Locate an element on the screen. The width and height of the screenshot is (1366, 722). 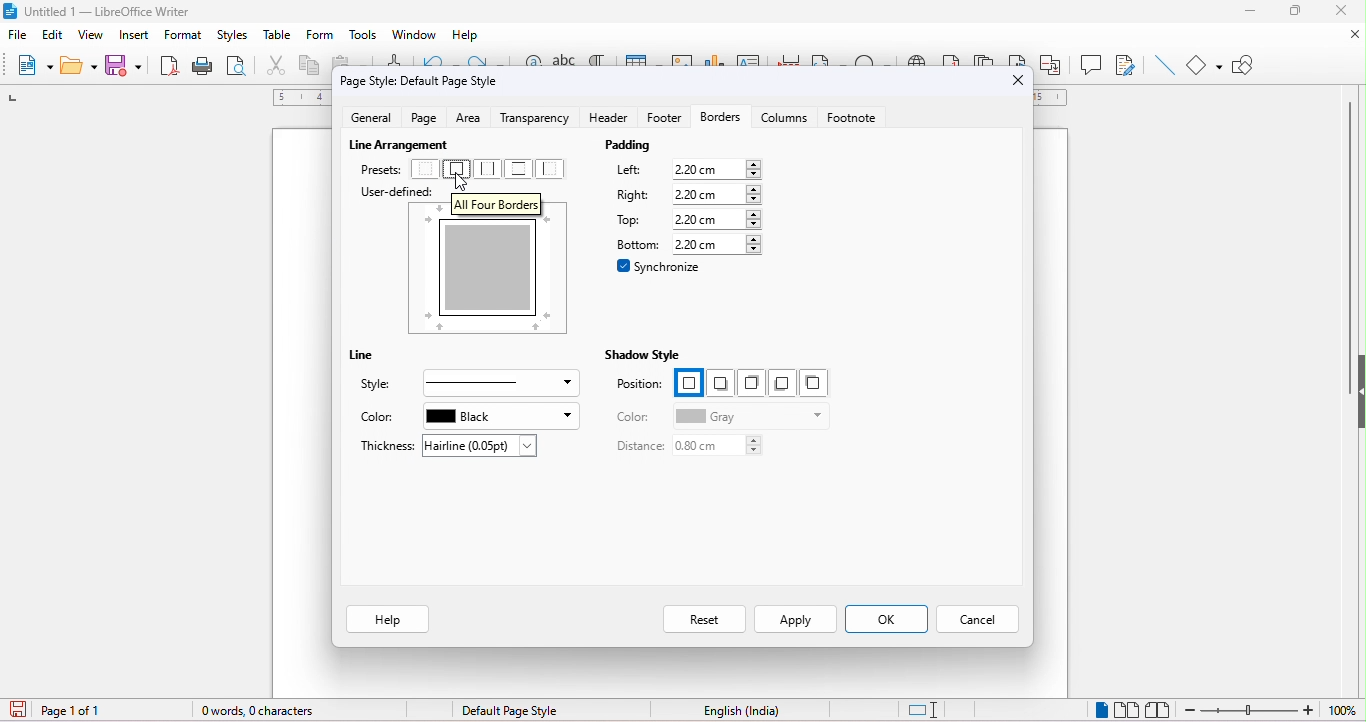
table is located at coordinates (278, 37).